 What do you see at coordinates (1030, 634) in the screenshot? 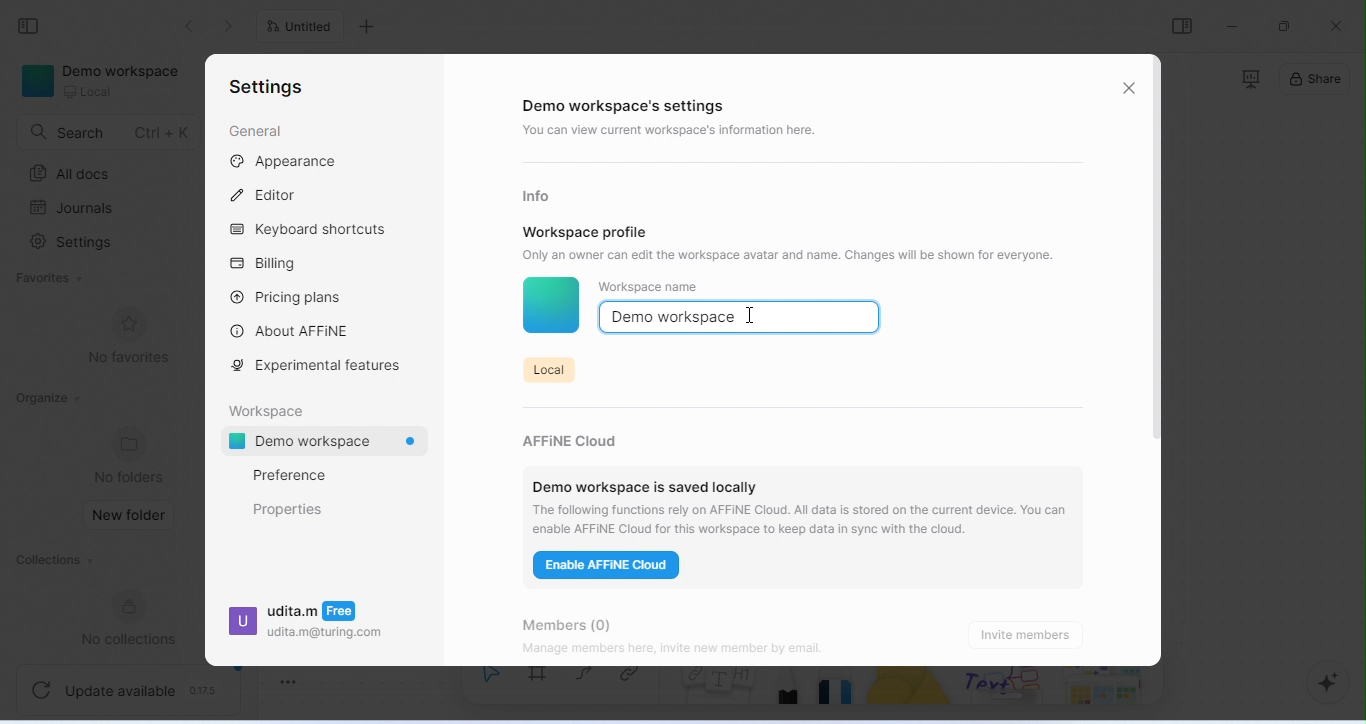
I see `invite members` at bounding box center [1030, 634].